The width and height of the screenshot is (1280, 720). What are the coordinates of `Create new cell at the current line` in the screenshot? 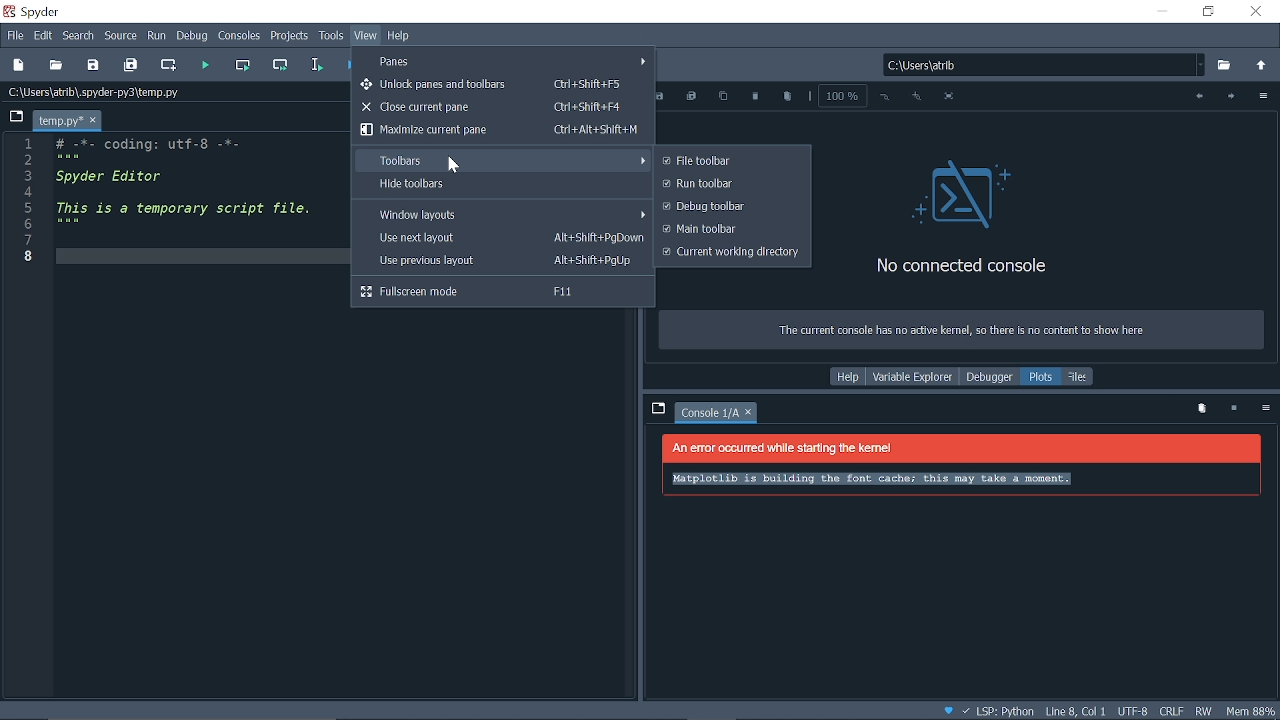 It's located at (170, 66).